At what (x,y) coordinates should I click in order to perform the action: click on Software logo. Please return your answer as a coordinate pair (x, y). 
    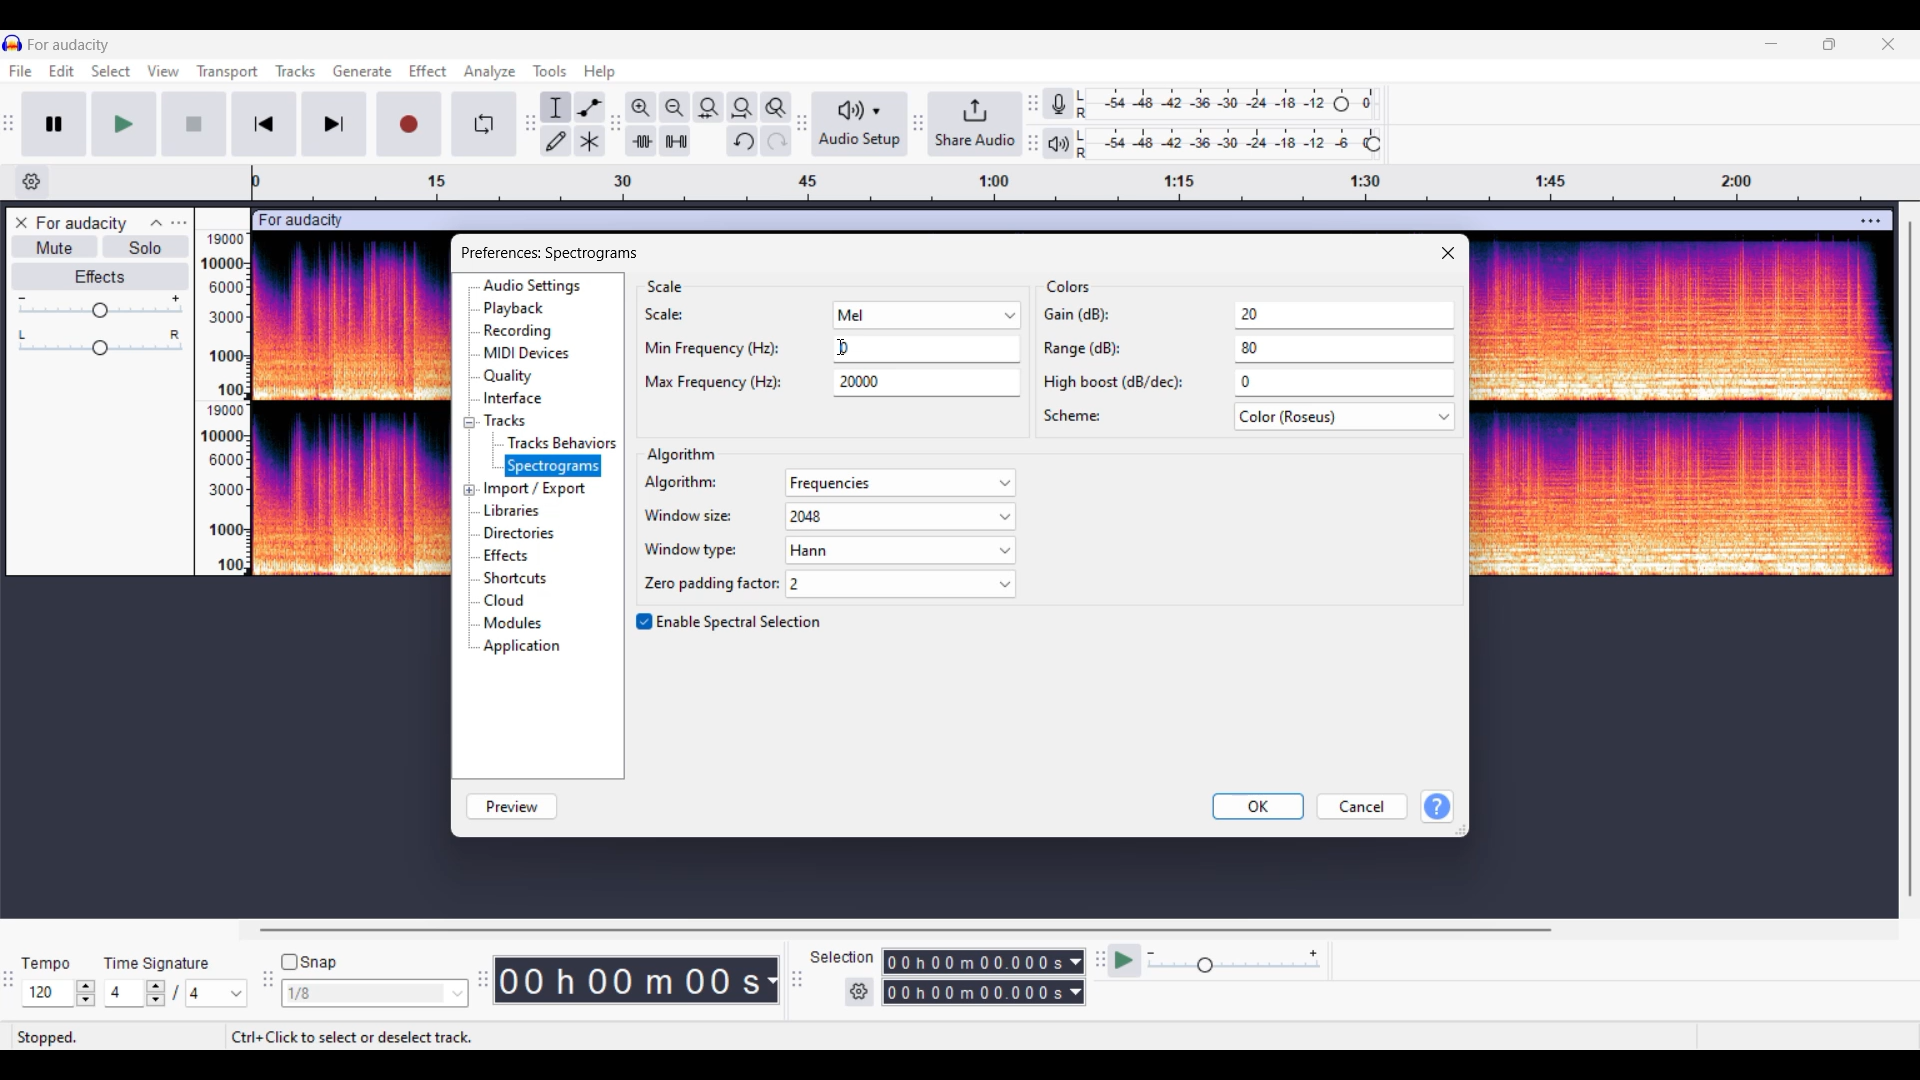
    Looking at the image, I should click on (13, 43).